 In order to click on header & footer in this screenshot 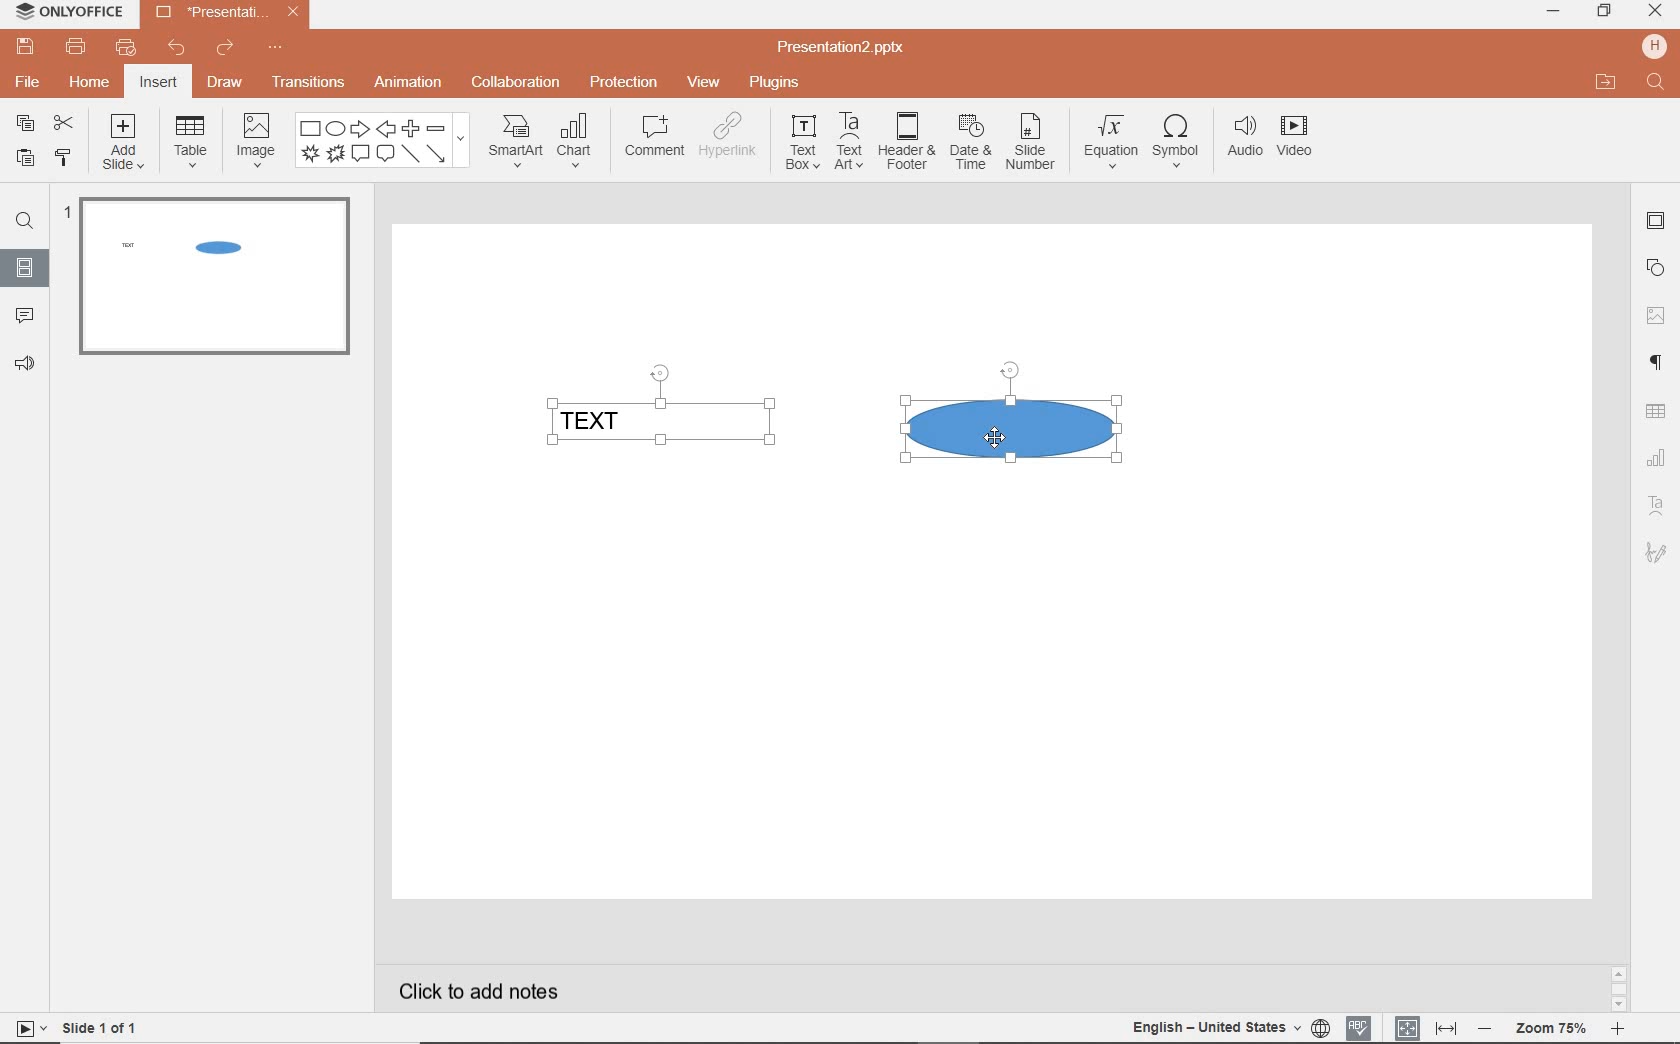, I will do `click(904, 143)`.